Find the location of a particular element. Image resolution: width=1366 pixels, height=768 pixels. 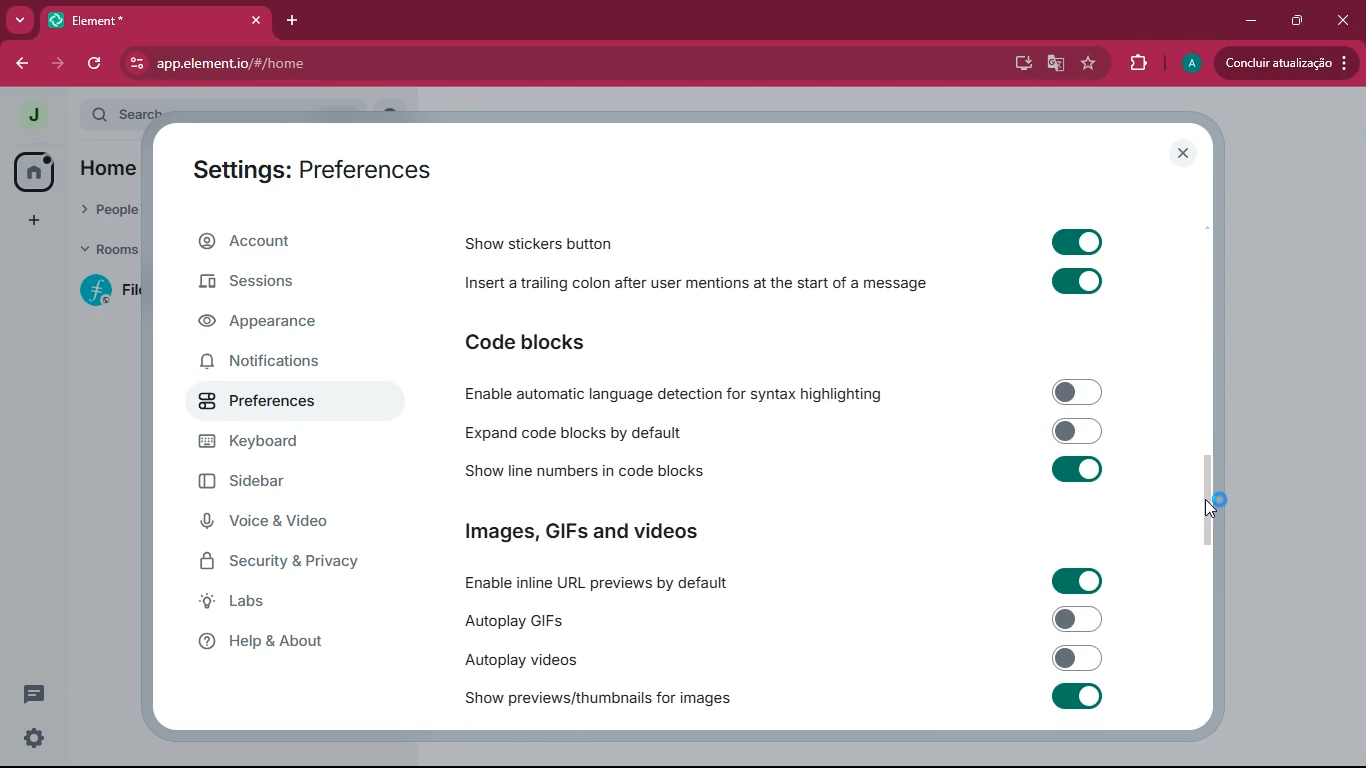

Images, GIFs and Videos is located at coordinates (593, 527).